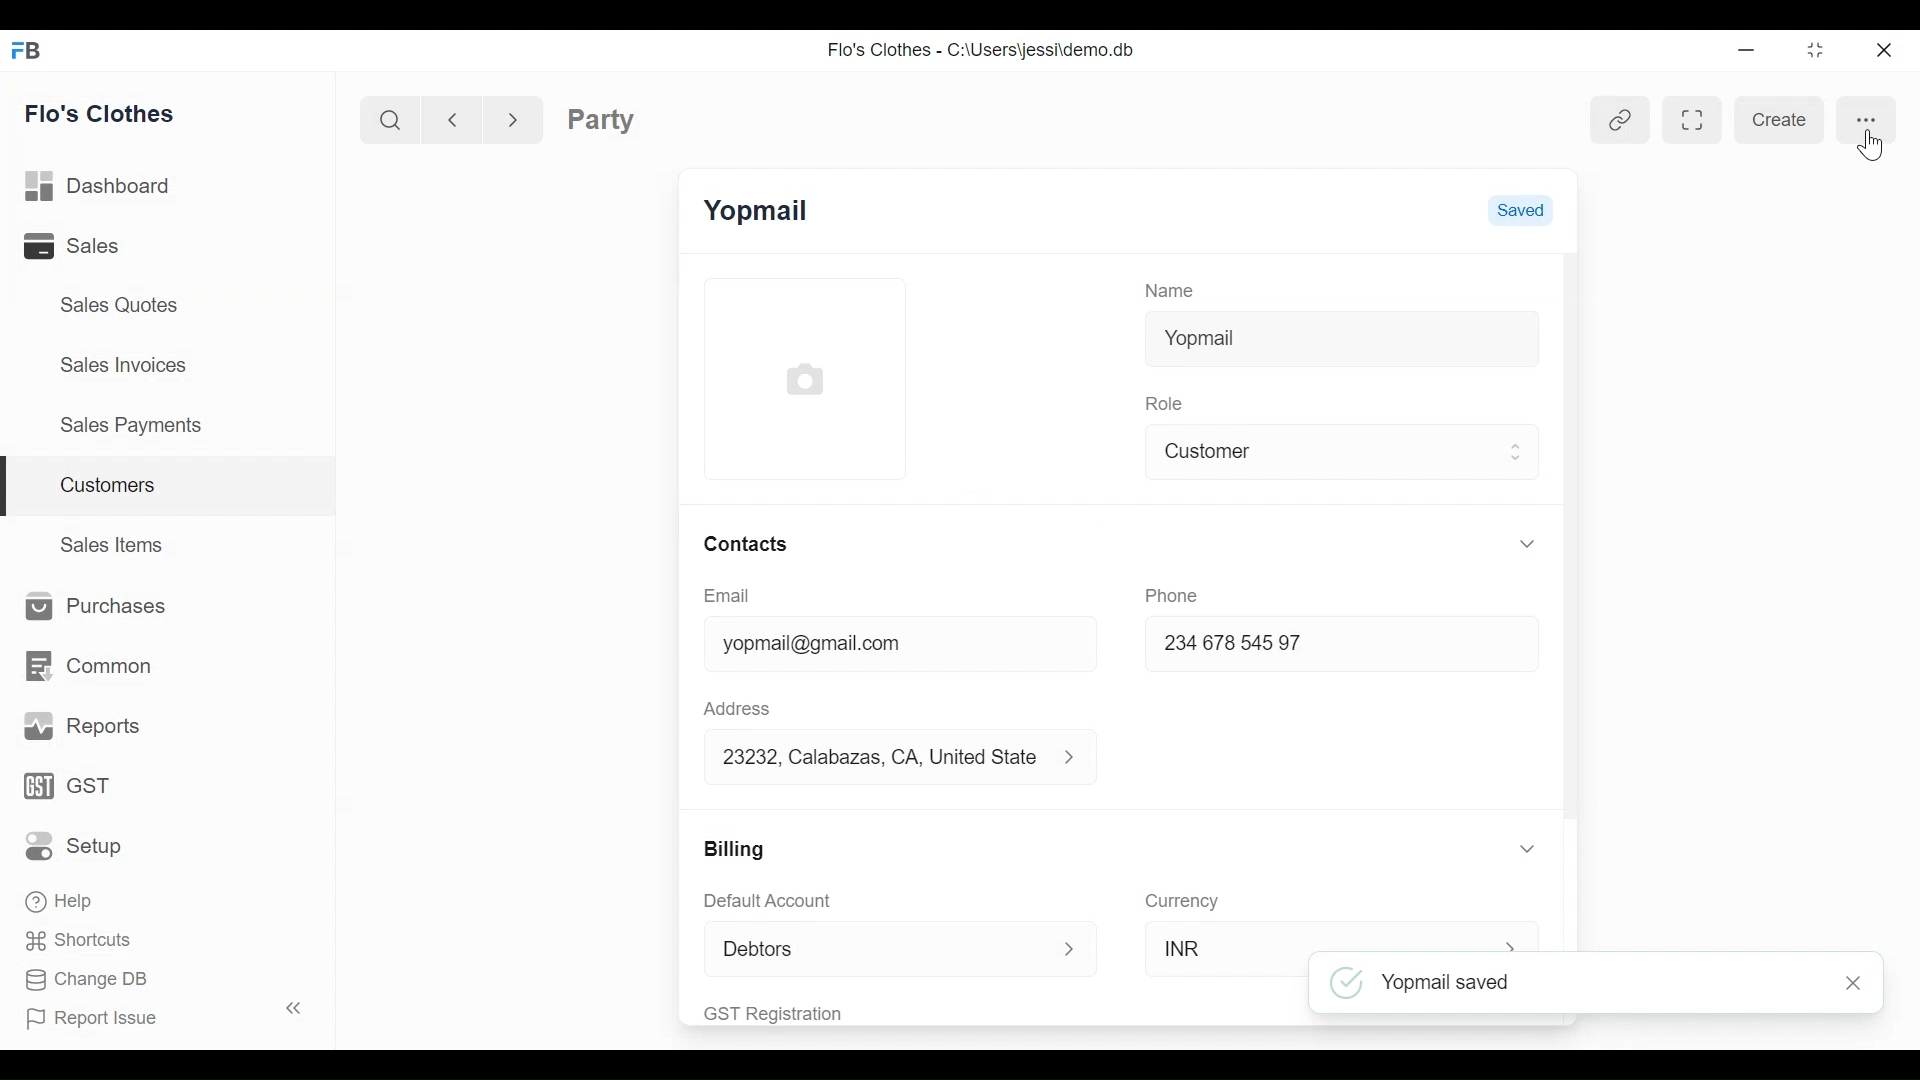 The image size is (1920, 1080). I want to click on Reports, so click(84, 727).